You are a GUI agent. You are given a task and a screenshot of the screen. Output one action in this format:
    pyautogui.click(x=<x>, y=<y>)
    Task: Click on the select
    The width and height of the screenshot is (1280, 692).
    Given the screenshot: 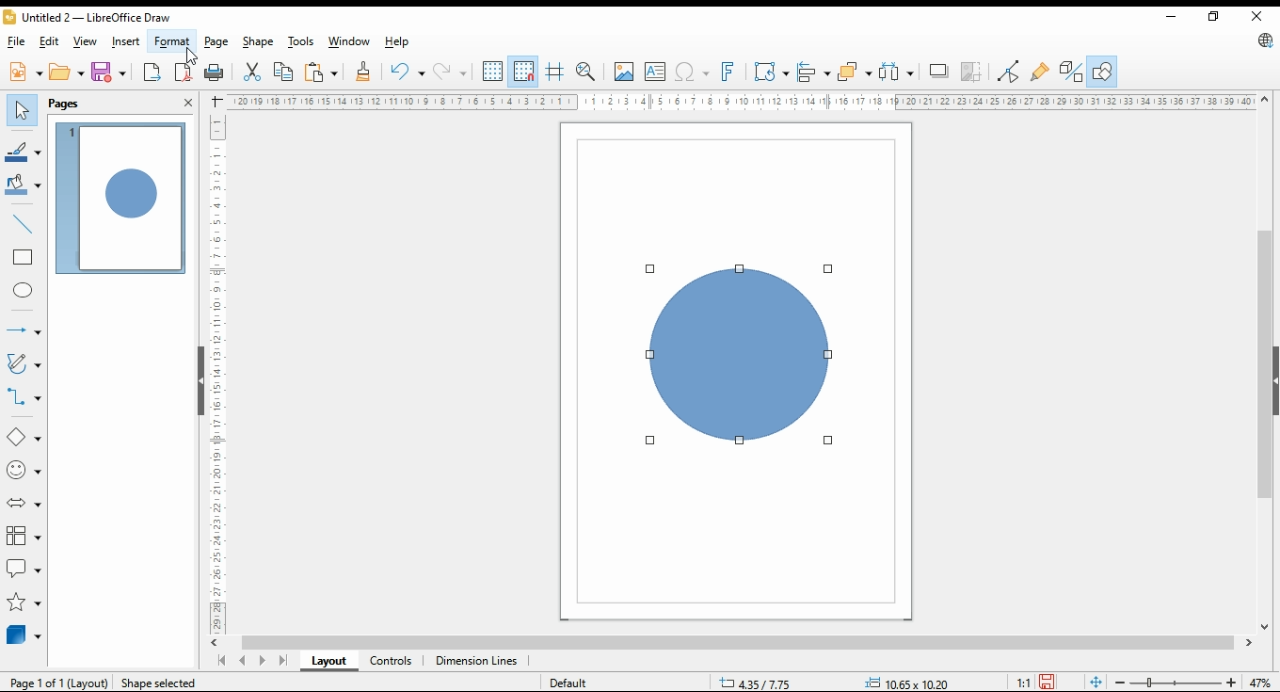 What is the action you would take?
    pyautogui.click(x=22, y=110)
    